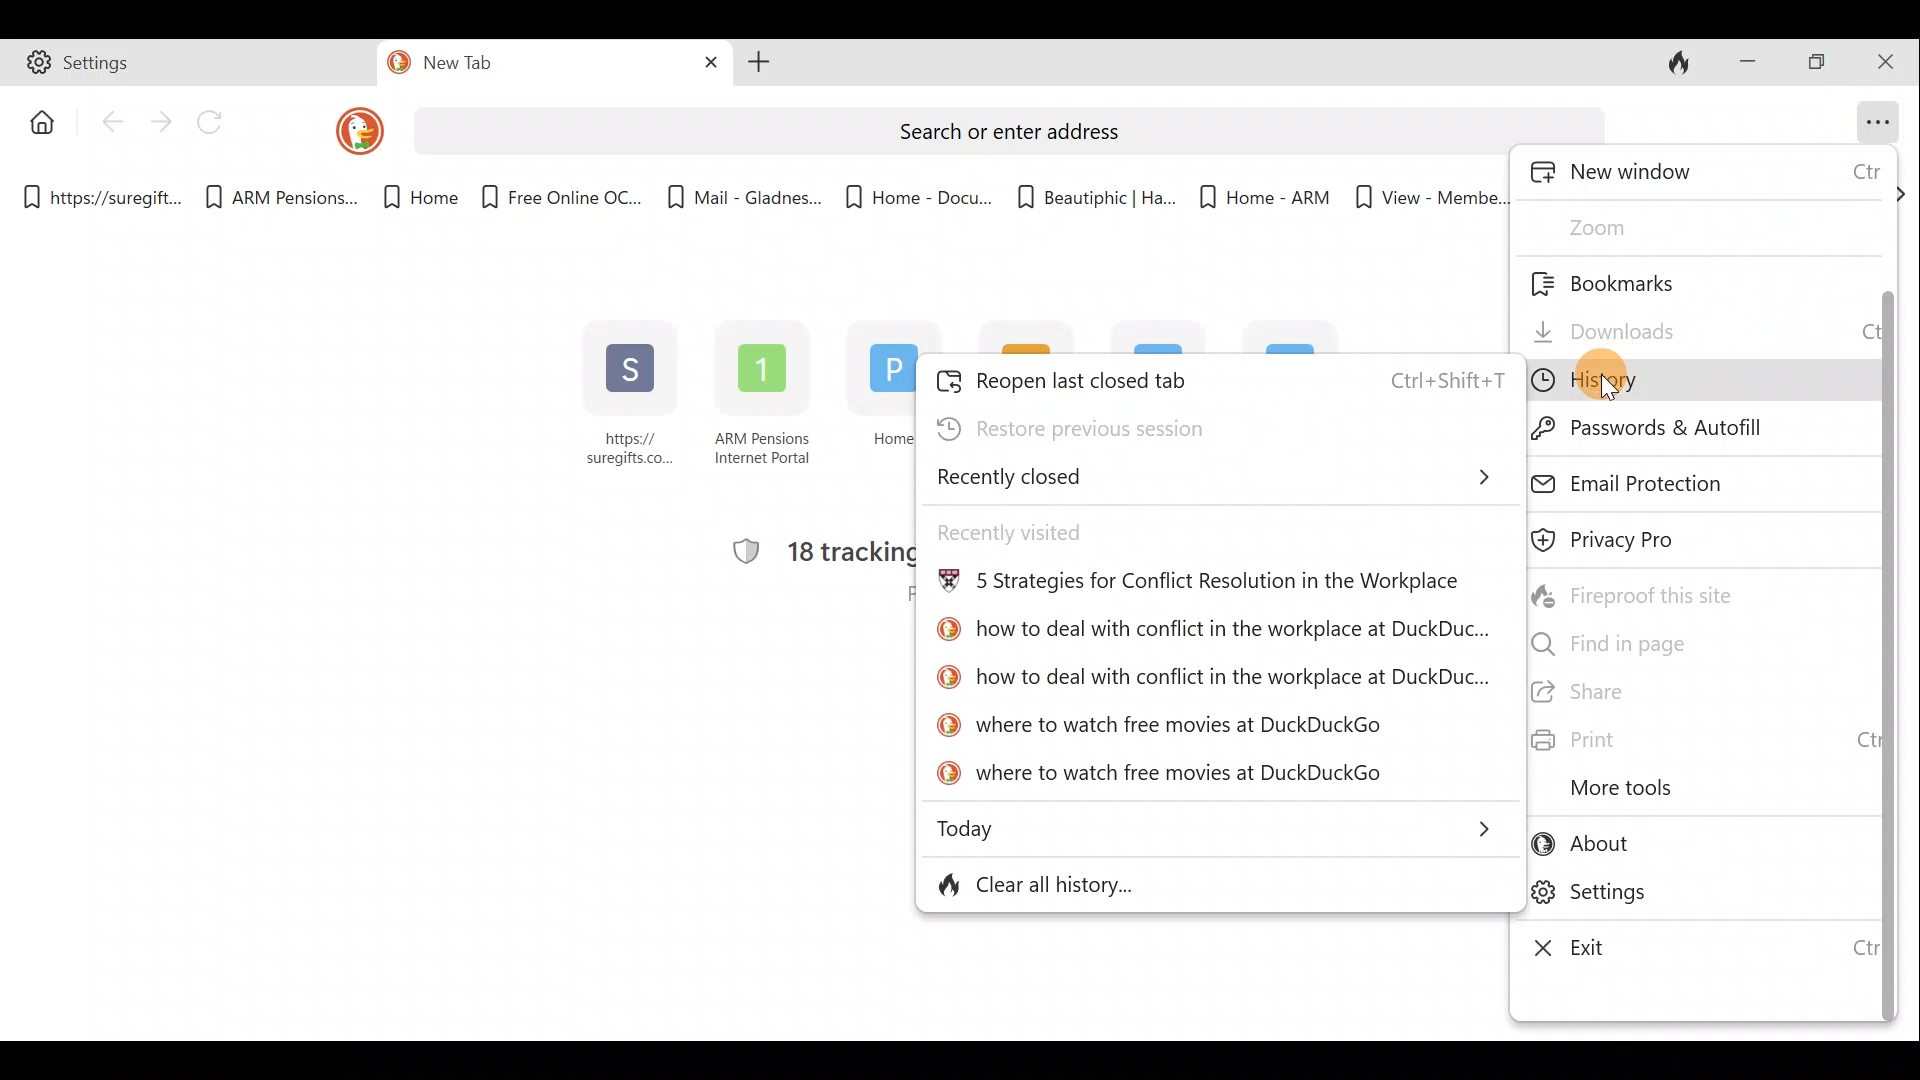 Image resolution: width=1920 pixels, height=1080 pixels. Describe the element at coordinates (191, 66) in the screenshot. I see `Settings` at that location.